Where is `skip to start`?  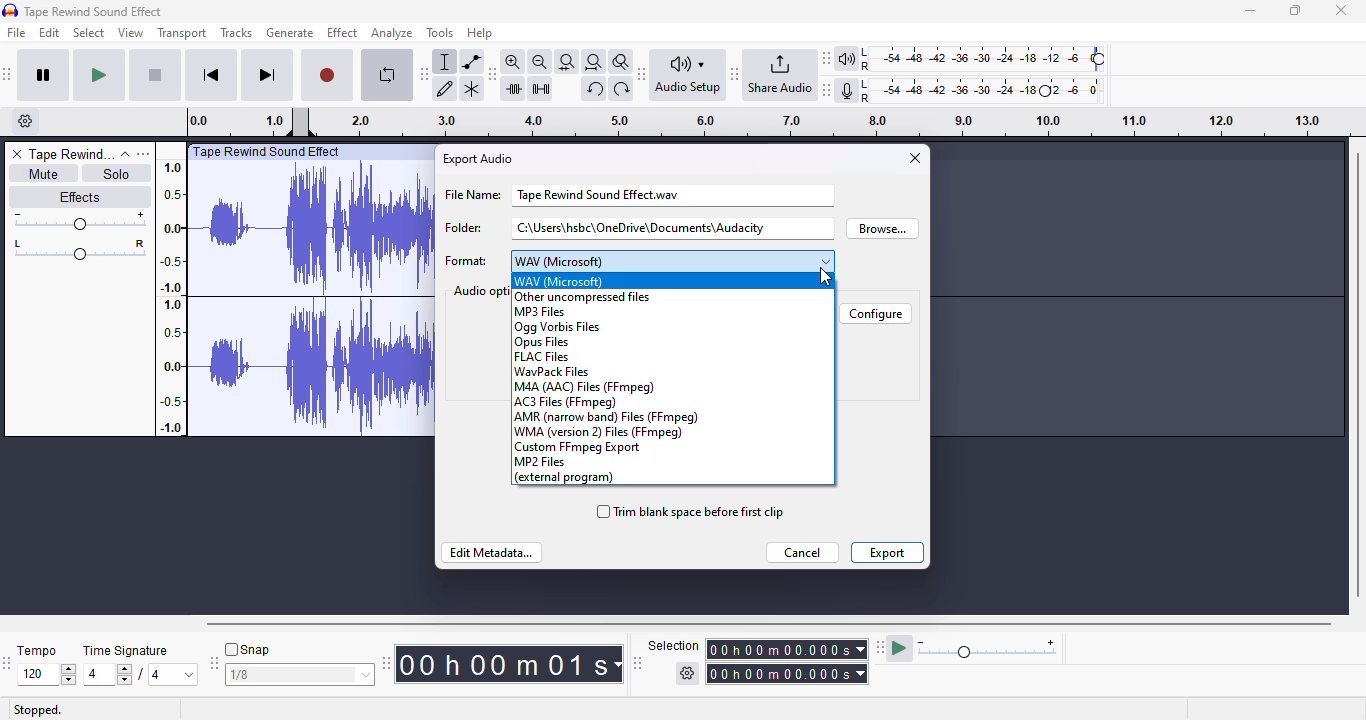
skip to start is located at coordinates (213, 75).